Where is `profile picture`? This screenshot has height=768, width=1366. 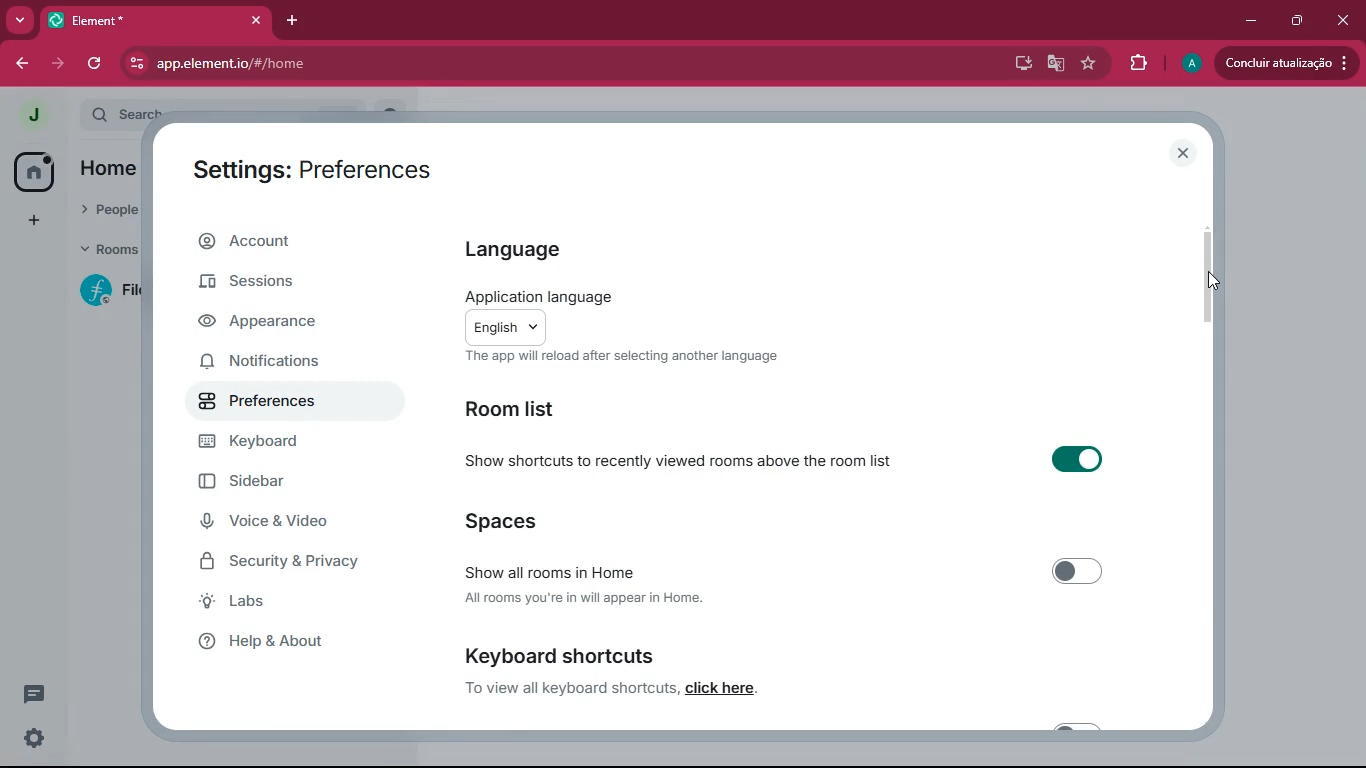 profile picture is located at coordinates (32, 116).